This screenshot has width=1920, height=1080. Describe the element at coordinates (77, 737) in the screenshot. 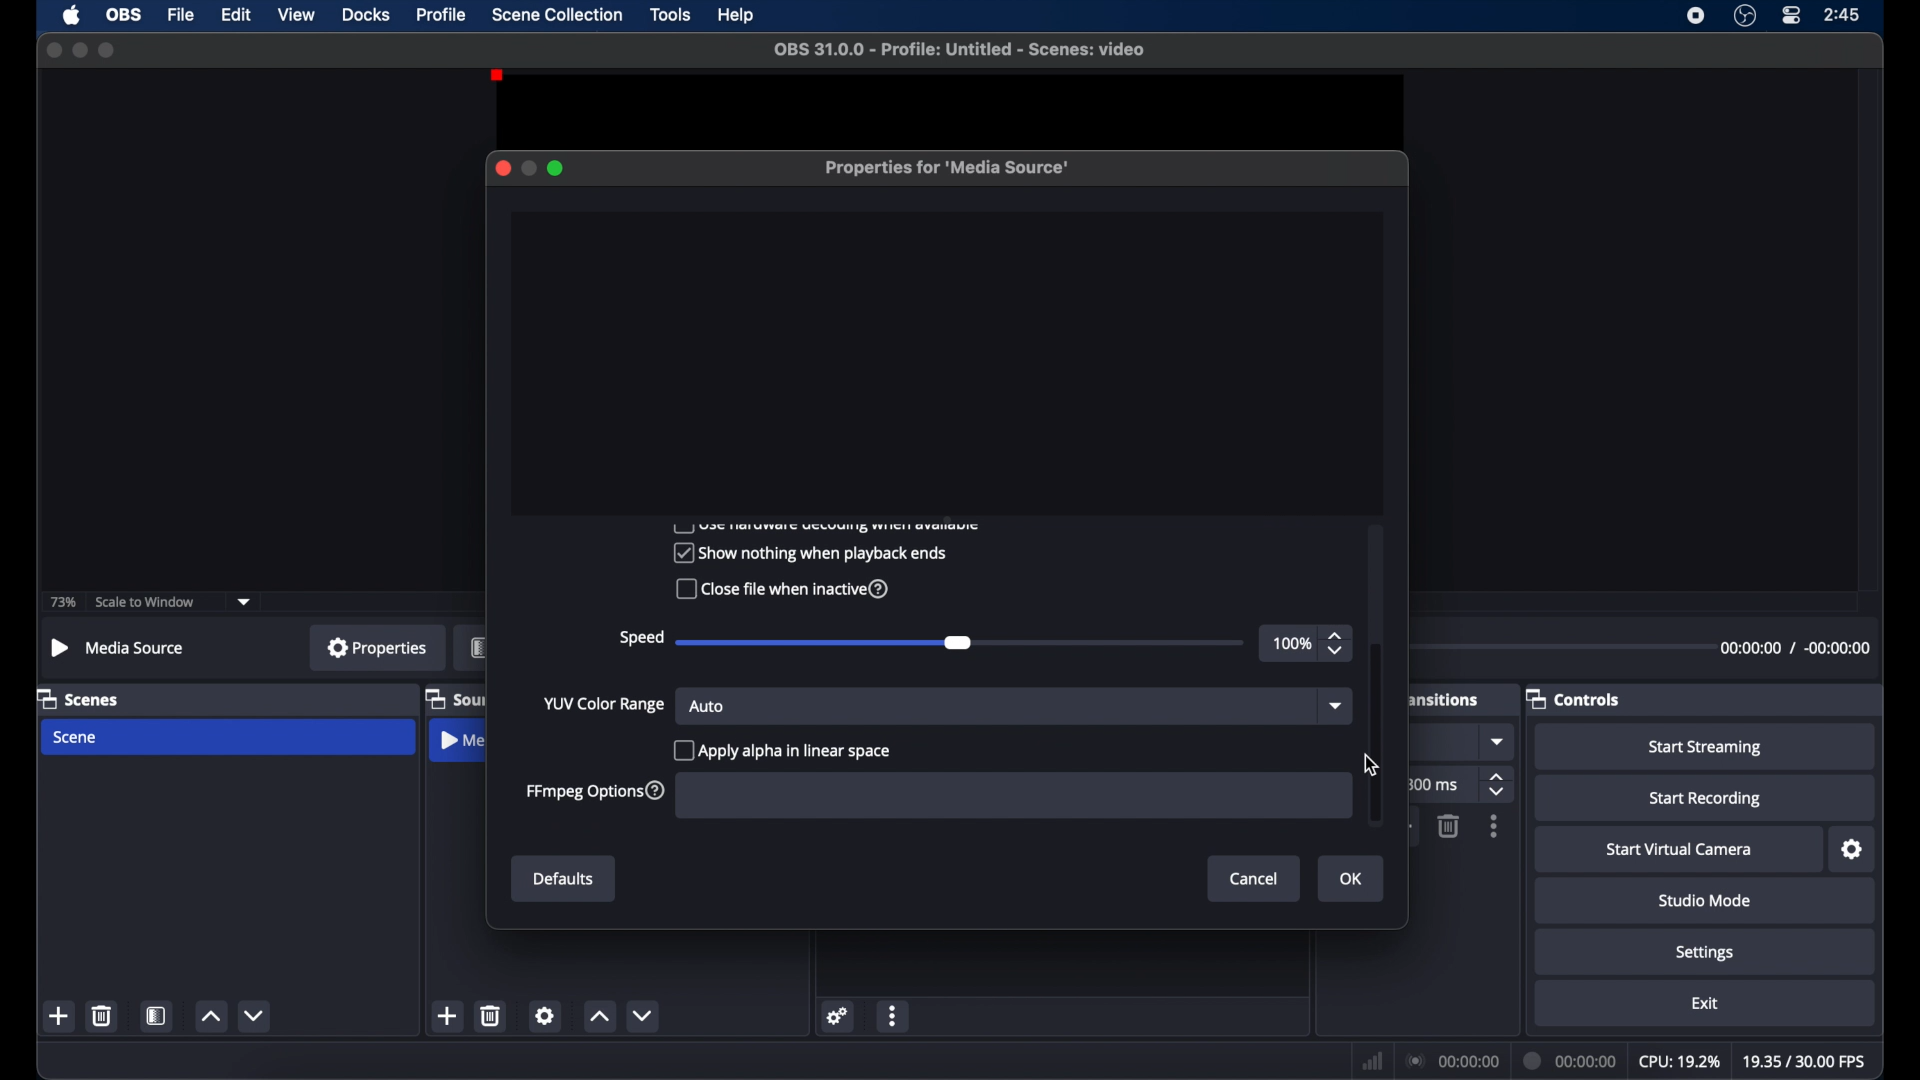

I see `scene` at that location.